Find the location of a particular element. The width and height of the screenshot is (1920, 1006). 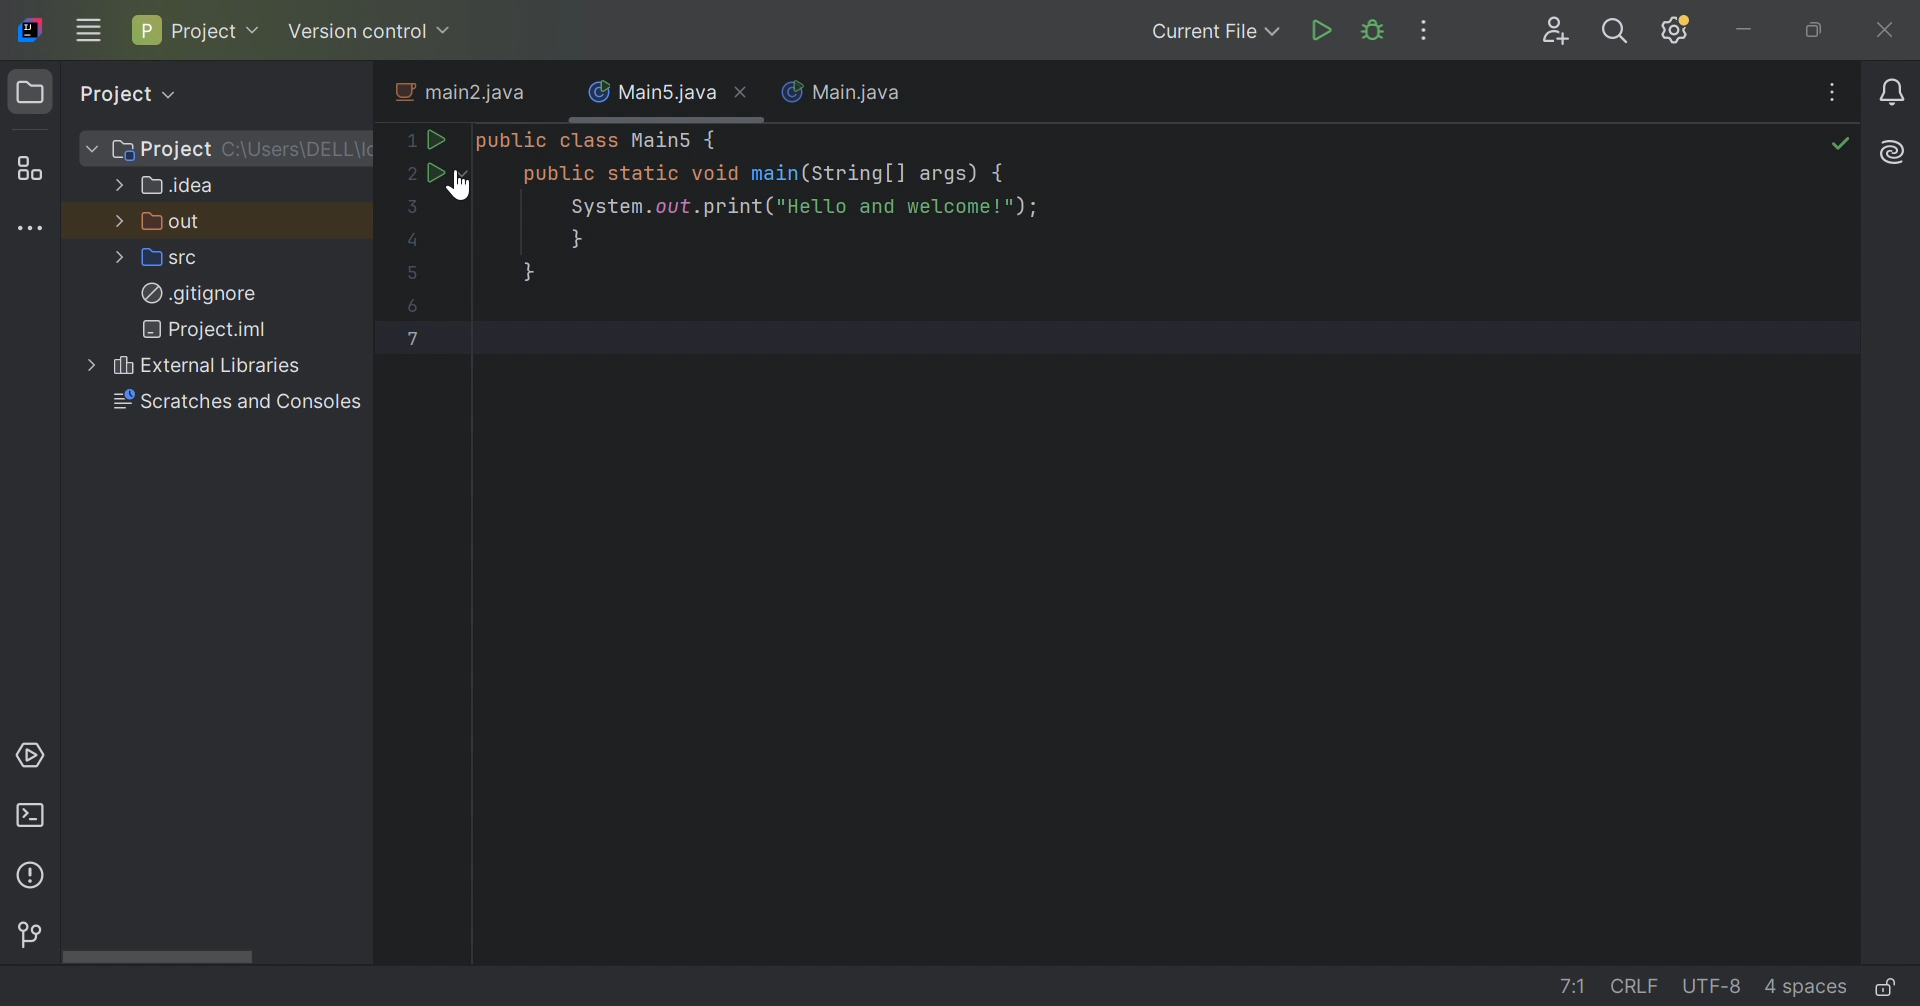

public class Main5 { is located at coordinates (598, 142).